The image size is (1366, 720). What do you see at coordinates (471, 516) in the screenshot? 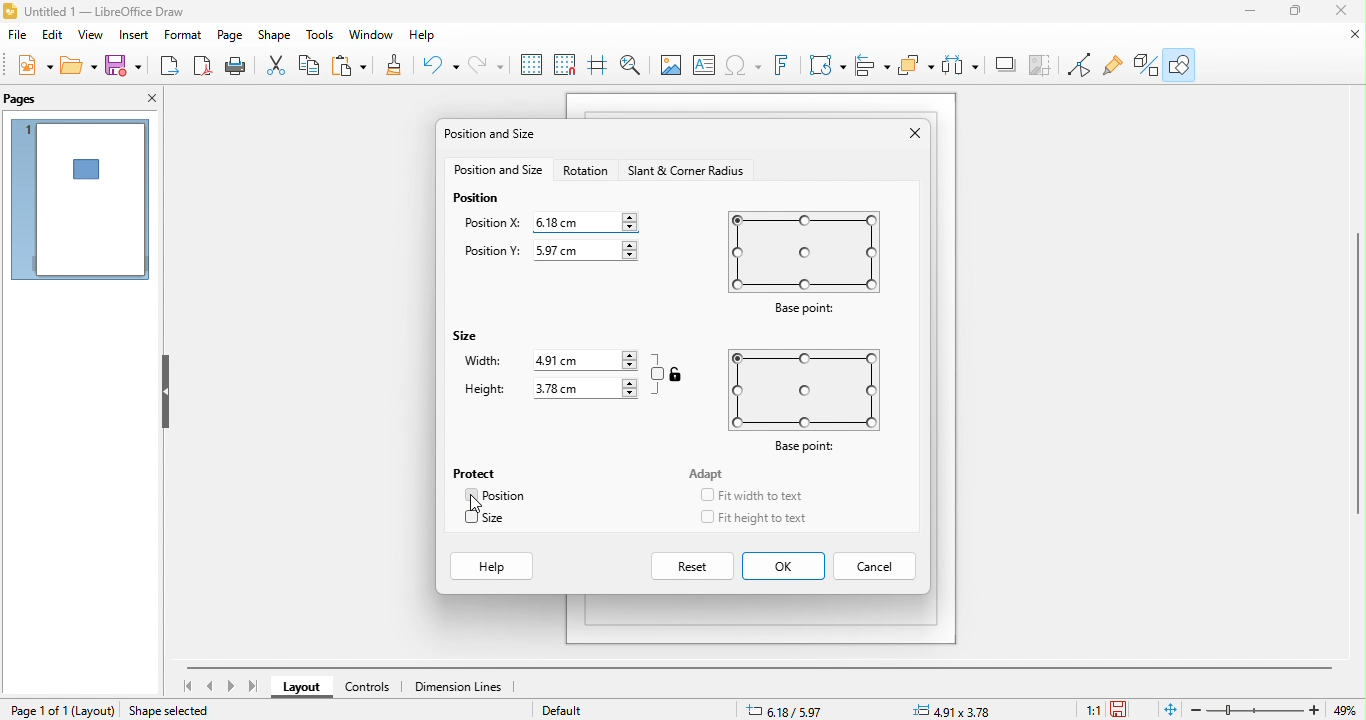
I see `Checkbox ` at bounding box center [471, 516].